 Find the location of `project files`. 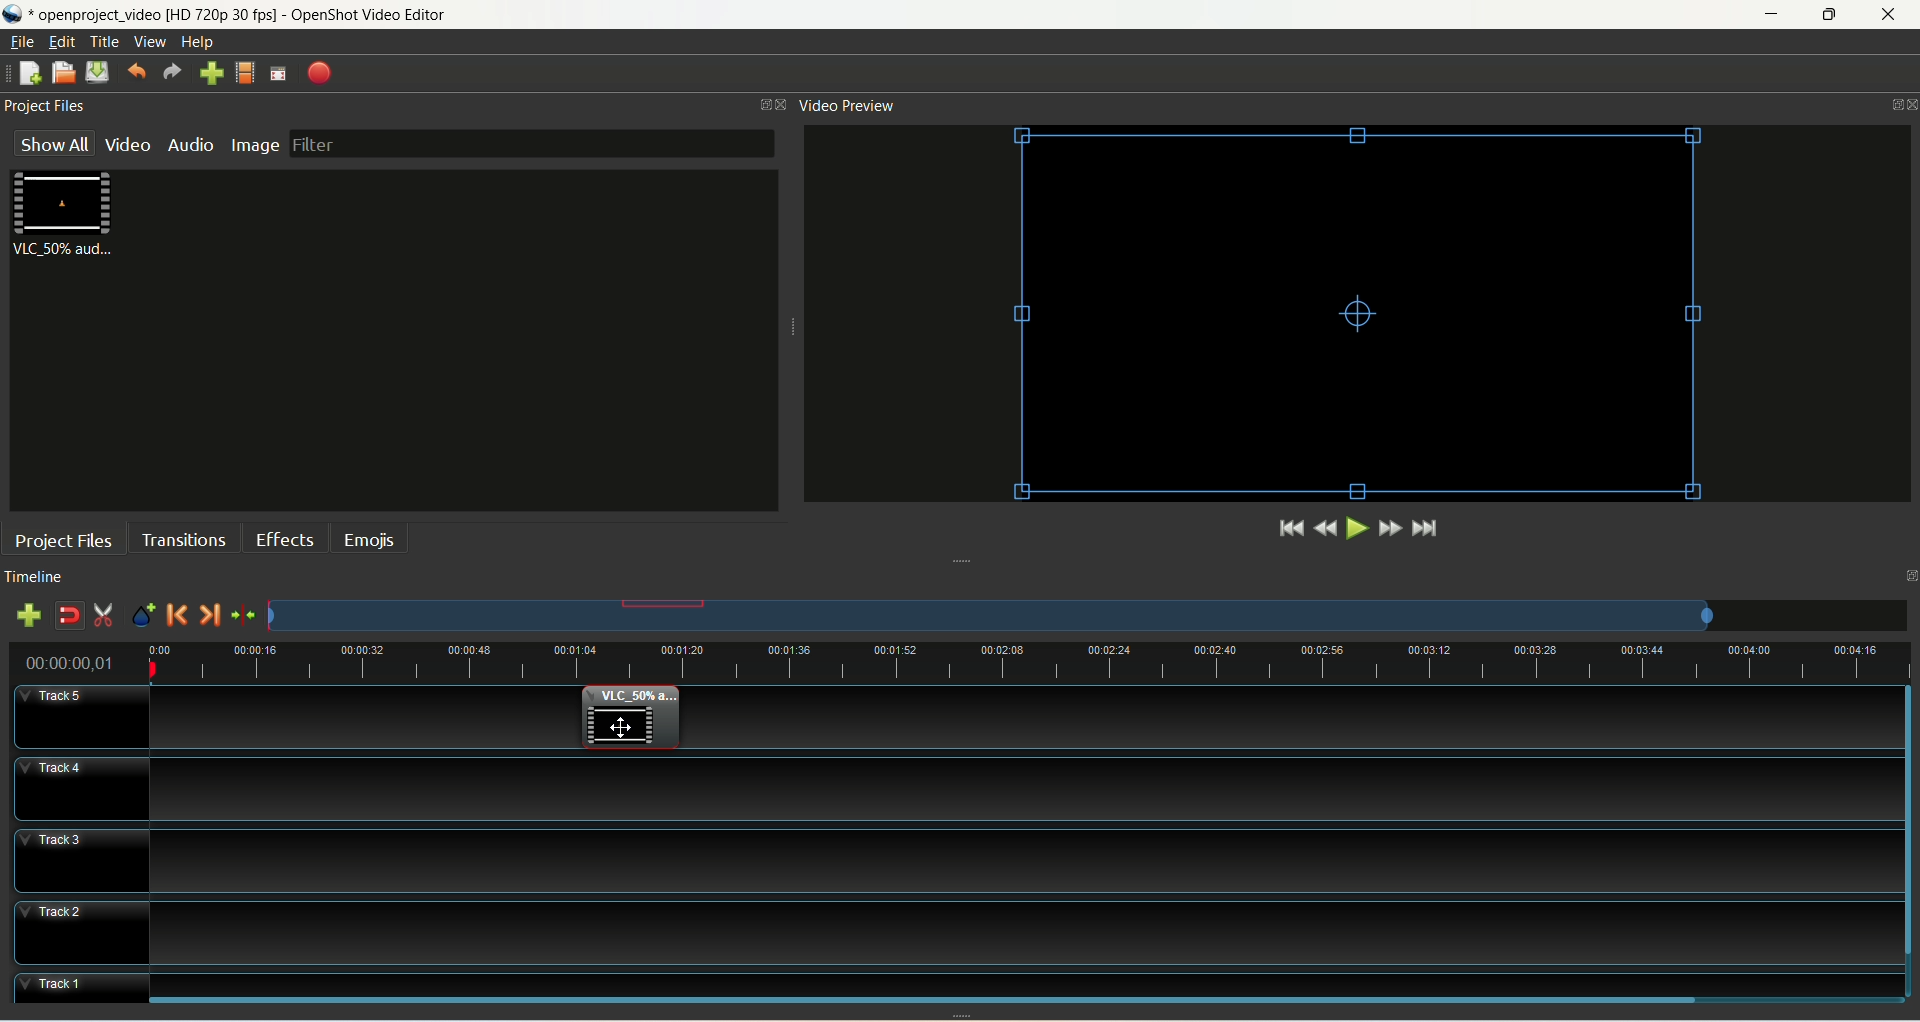

project files is located at coordinates (51, 106).